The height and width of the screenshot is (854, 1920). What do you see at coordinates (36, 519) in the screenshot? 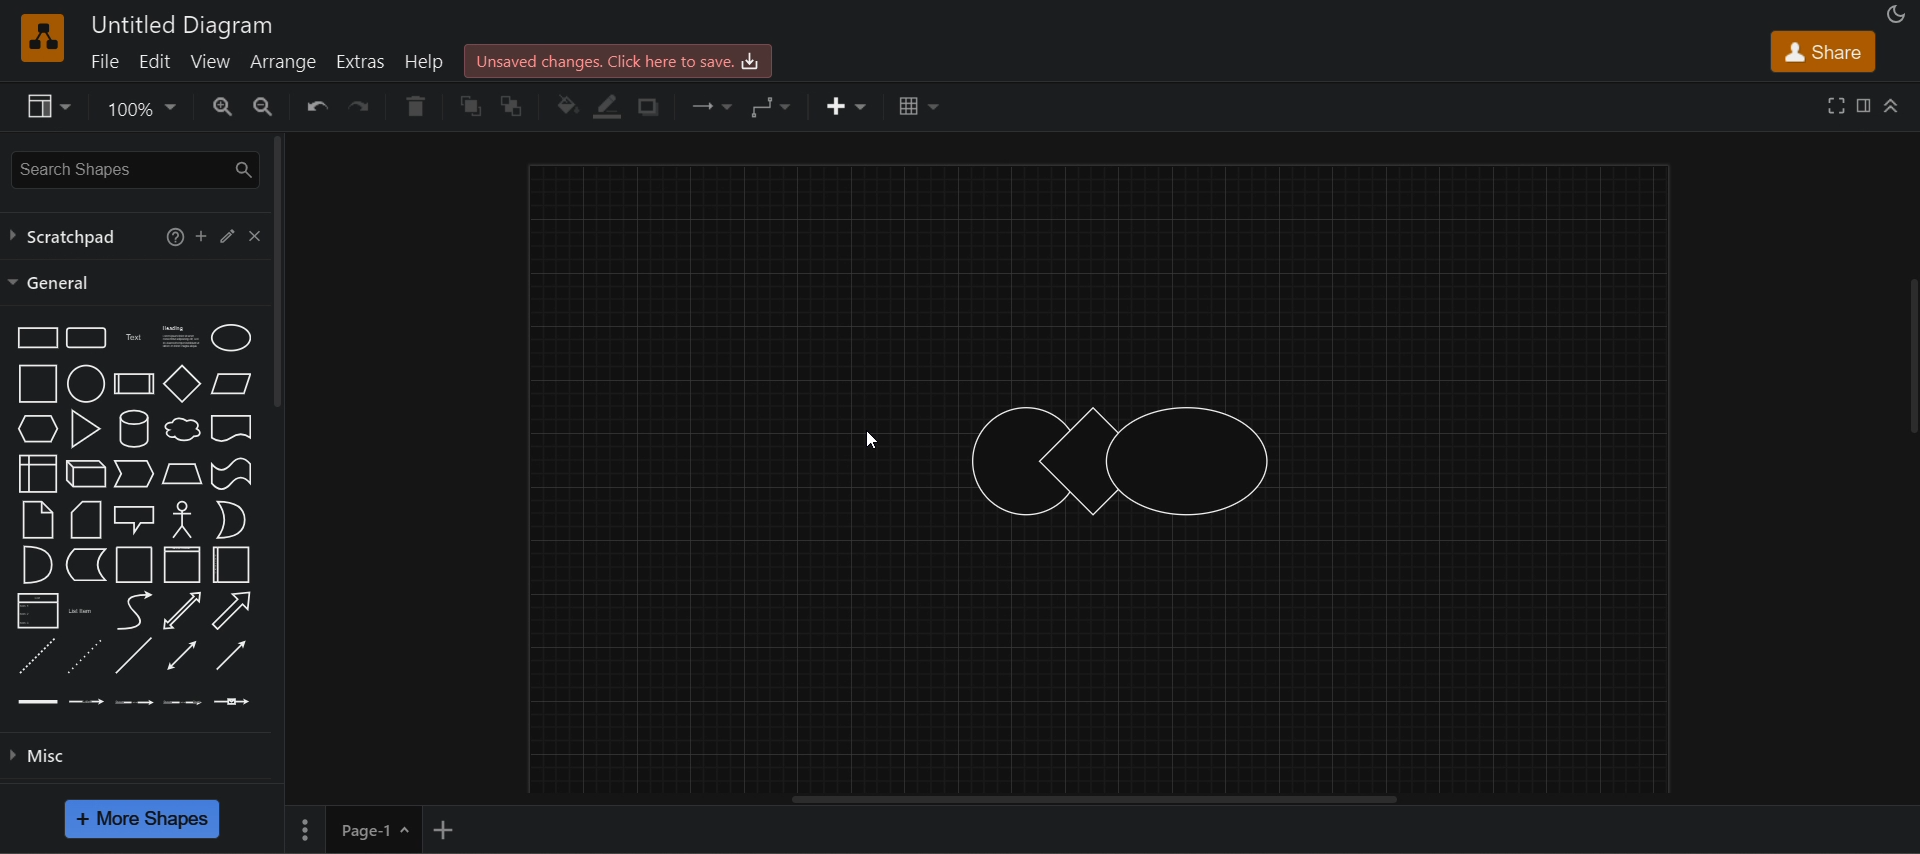
I see `note` at bounding box center [36, 519].